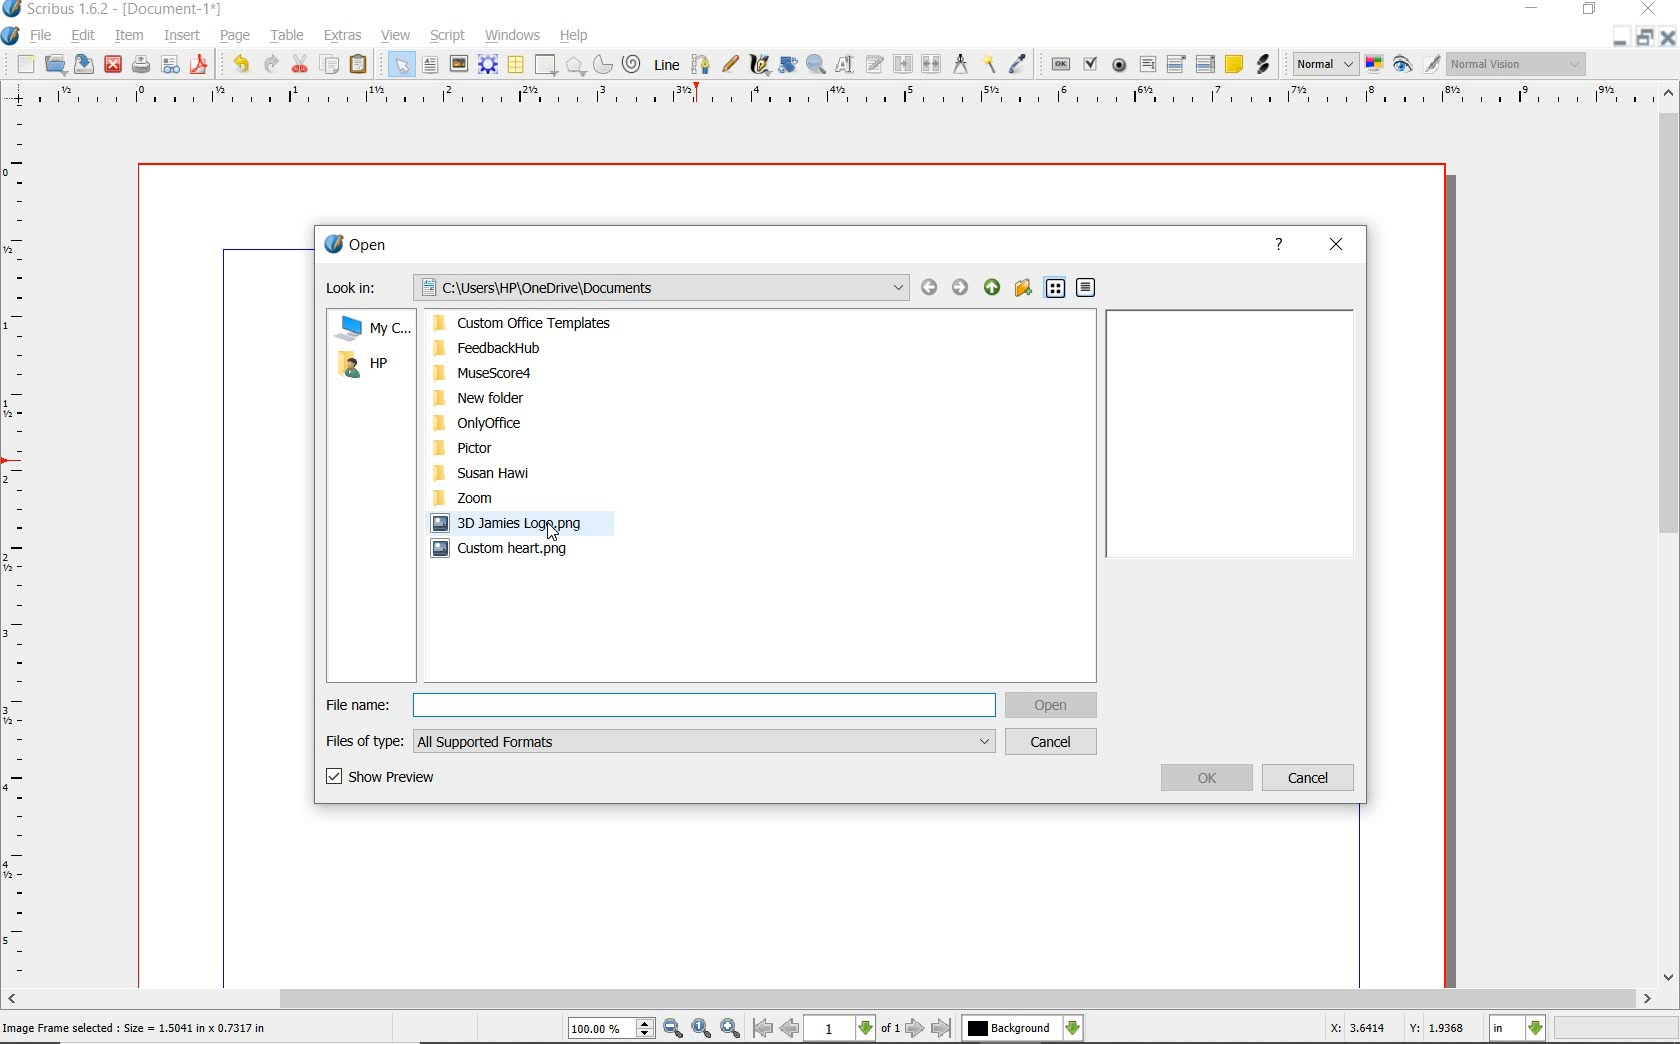  Describe the element at coordinates (42, 37) in the screenshot. I see `file` at that location.